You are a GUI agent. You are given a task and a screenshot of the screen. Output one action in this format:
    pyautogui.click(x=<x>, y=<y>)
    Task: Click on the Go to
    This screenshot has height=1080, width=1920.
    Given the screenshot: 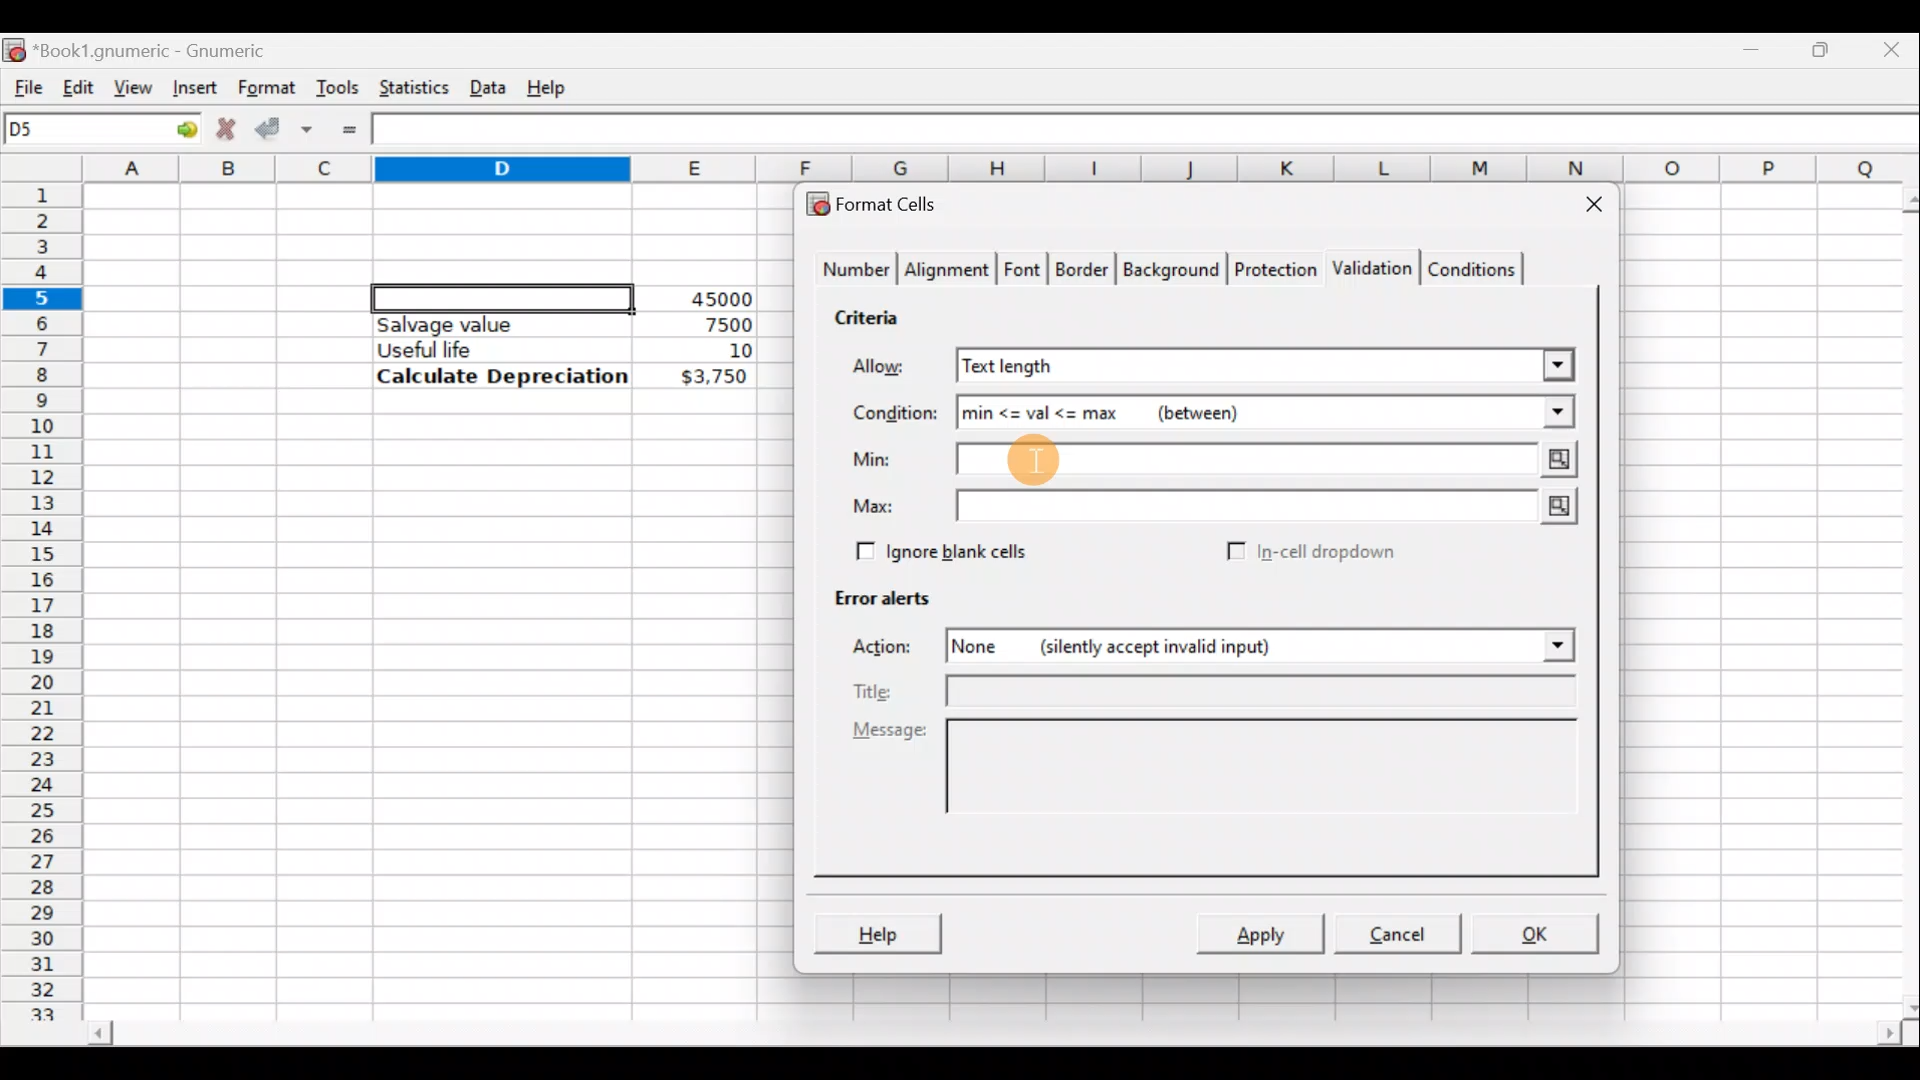 What is the action you would take?
    pyautogui.click(x=179, y=130)
    